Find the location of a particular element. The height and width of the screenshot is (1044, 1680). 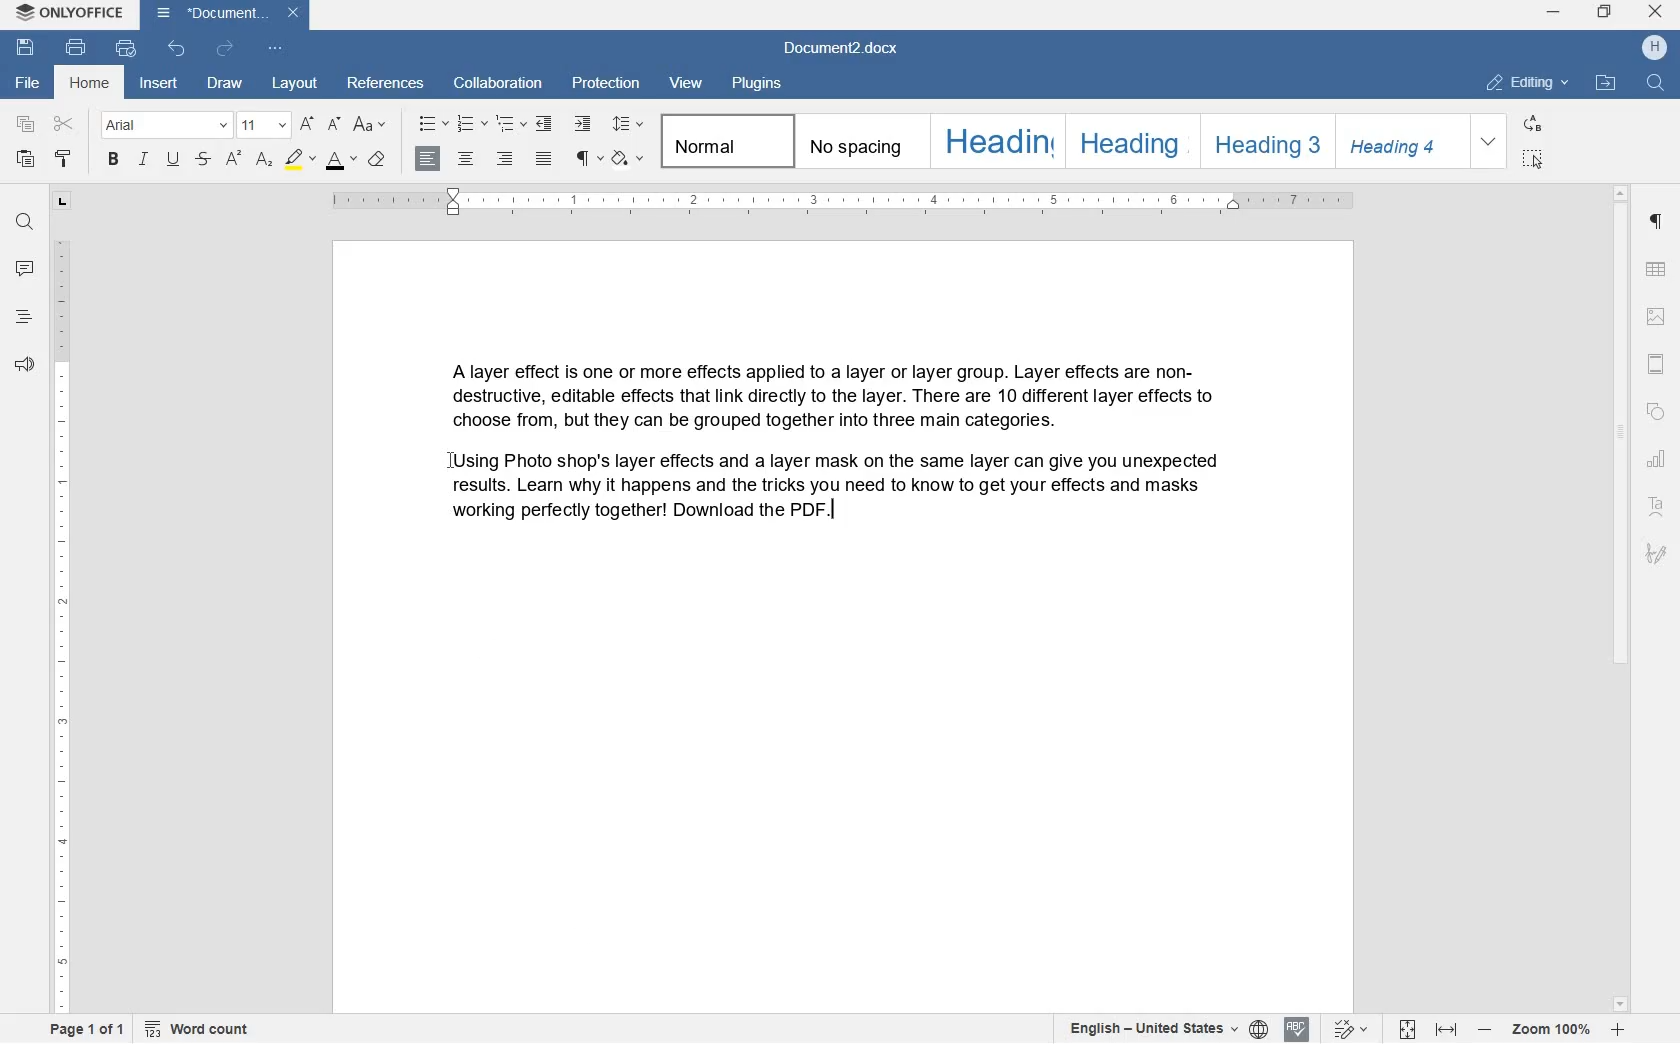

restore is located at coordinates (1603, 13).